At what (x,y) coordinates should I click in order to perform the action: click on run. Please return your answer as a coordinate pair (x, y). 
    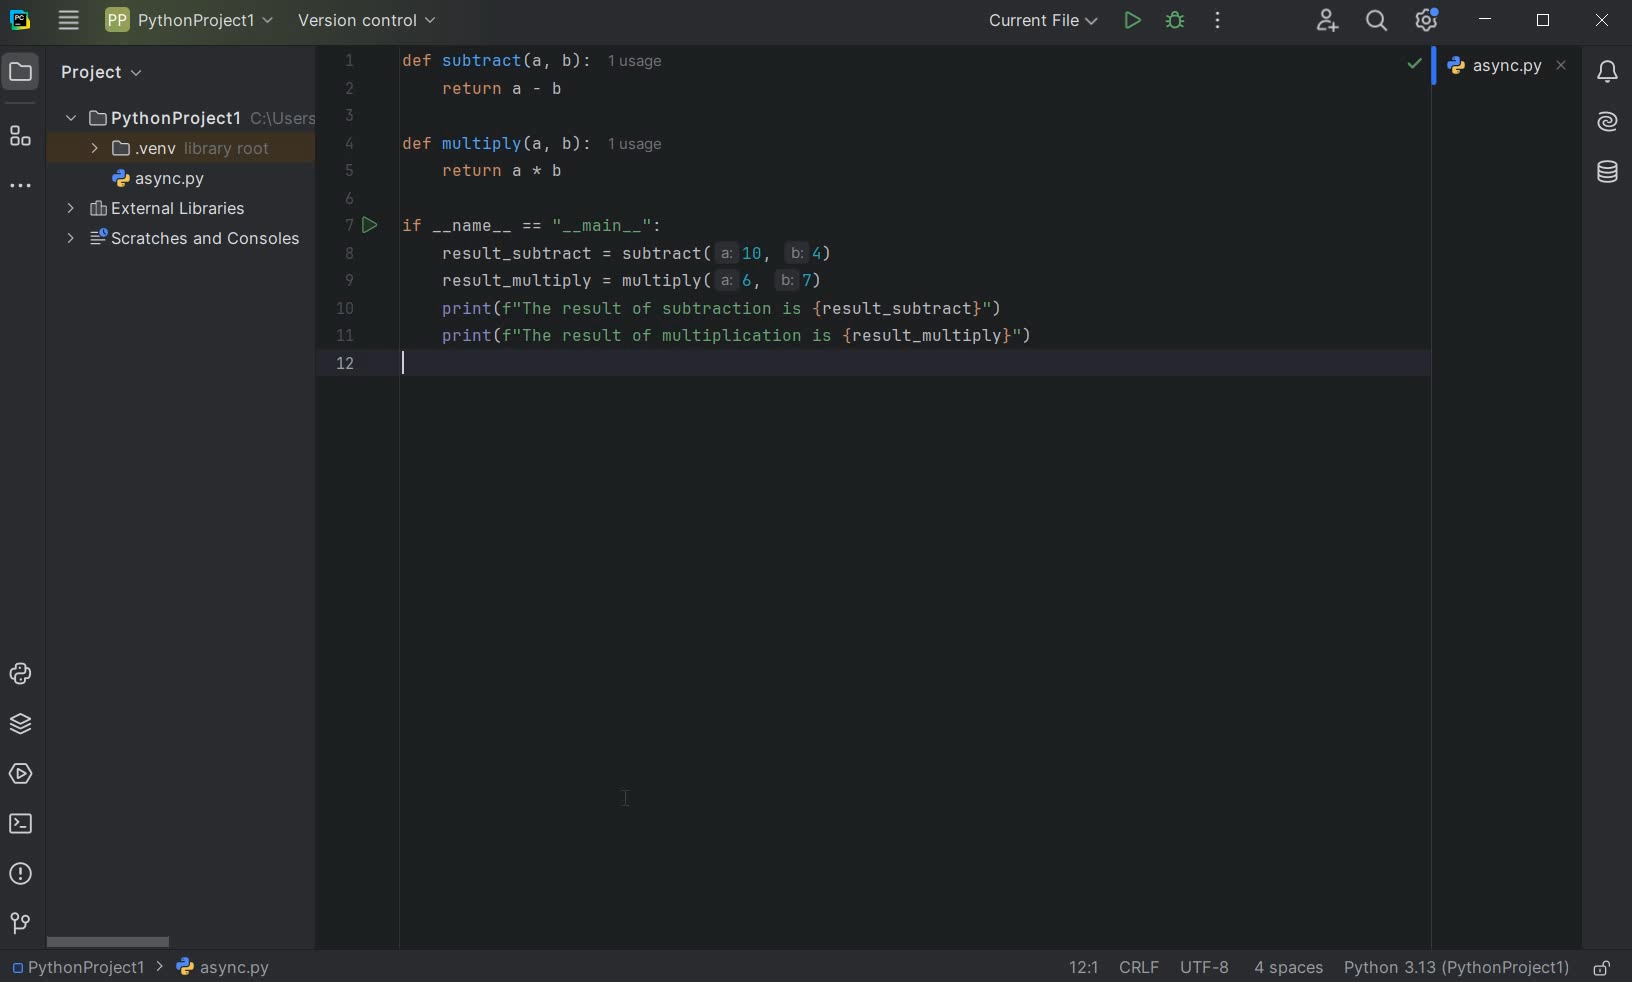
    Looking at the image, I should click on (1131, 21).